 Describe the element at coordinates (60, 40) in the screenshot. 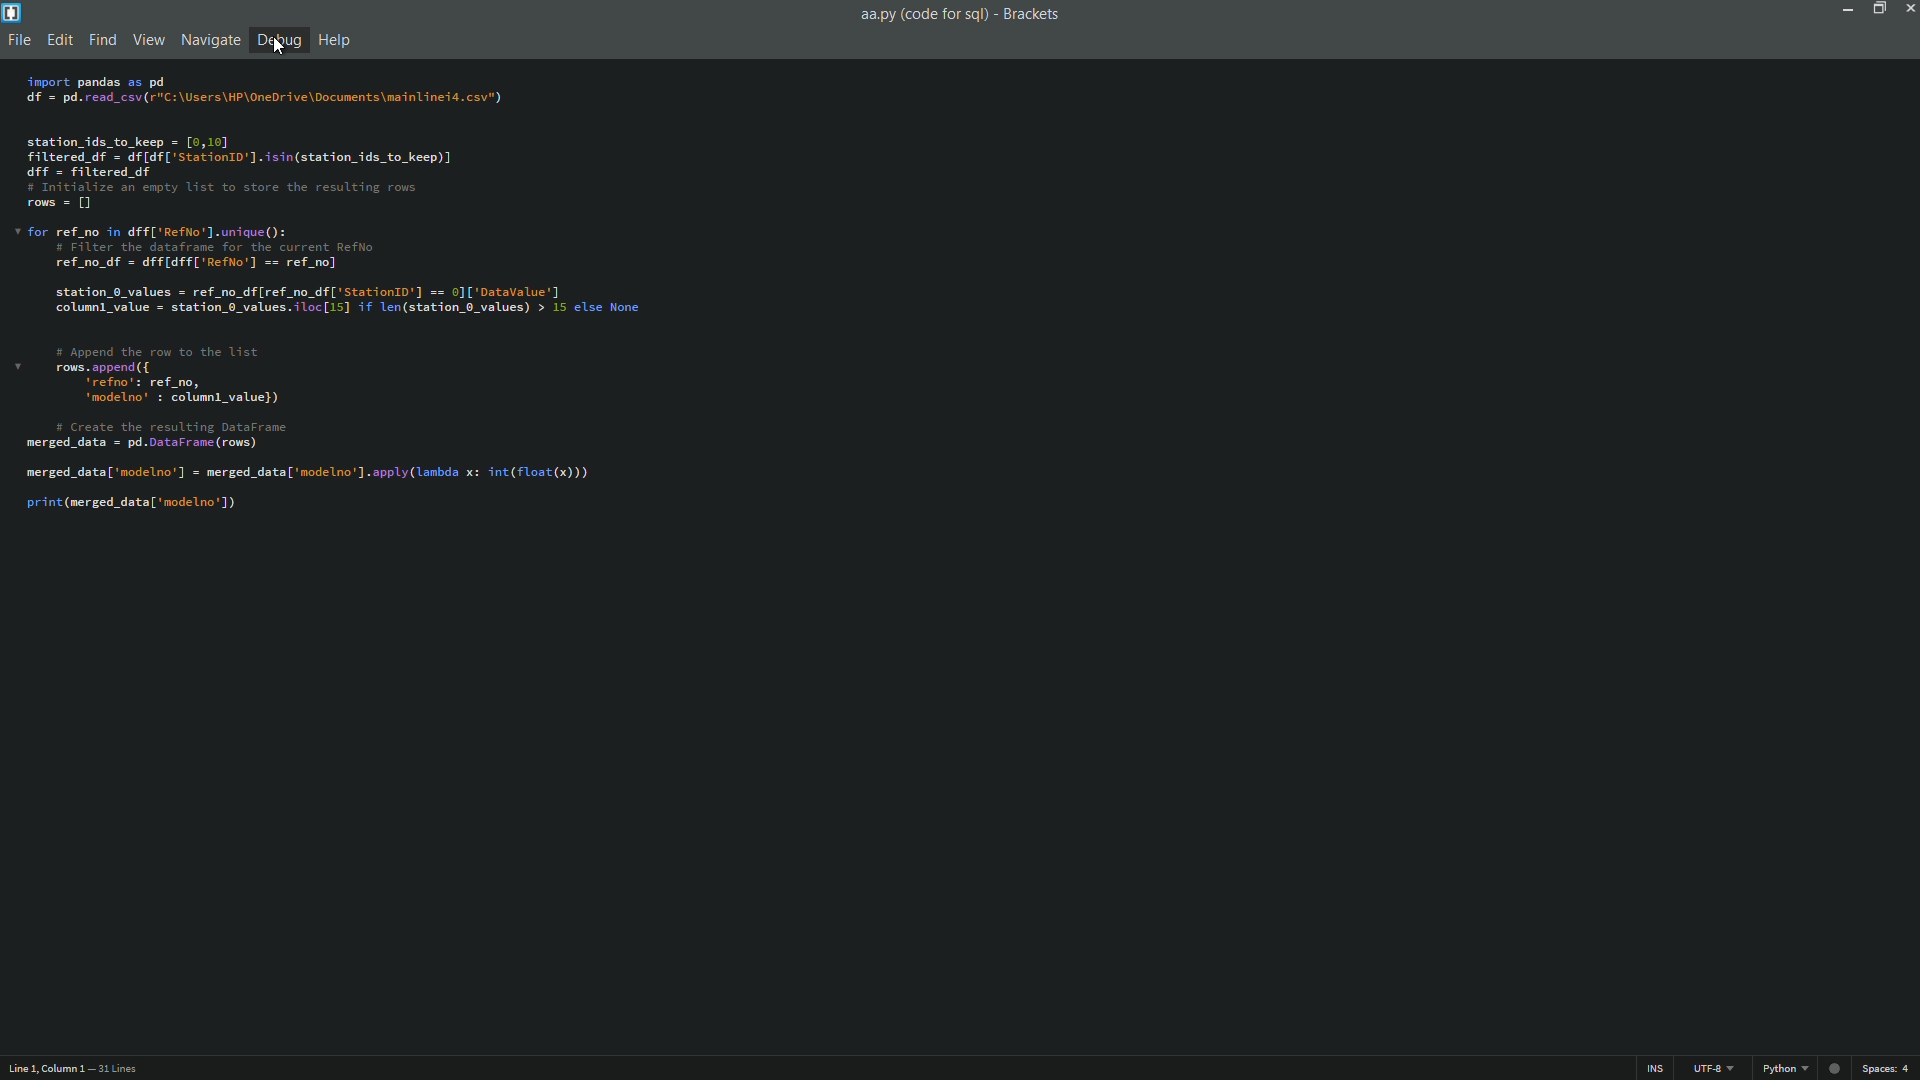

I see `edit menu` at that location.